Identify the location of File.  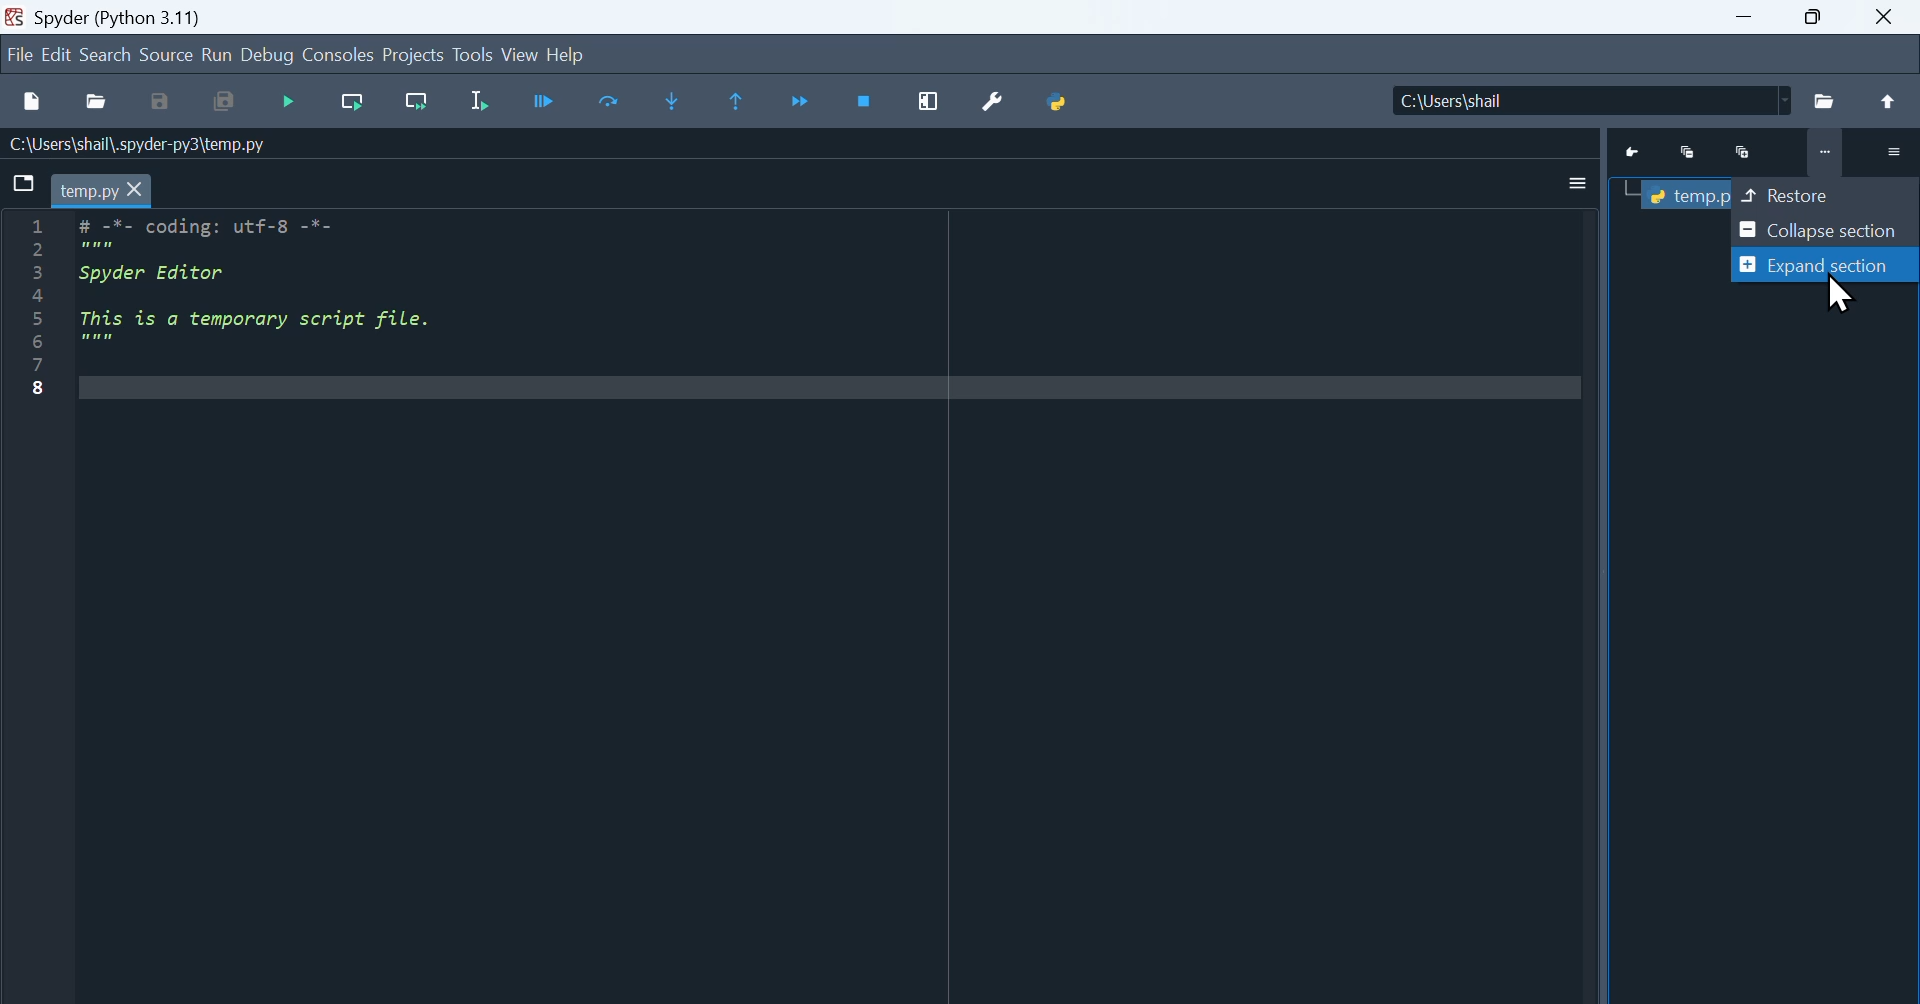
(1826, 101).